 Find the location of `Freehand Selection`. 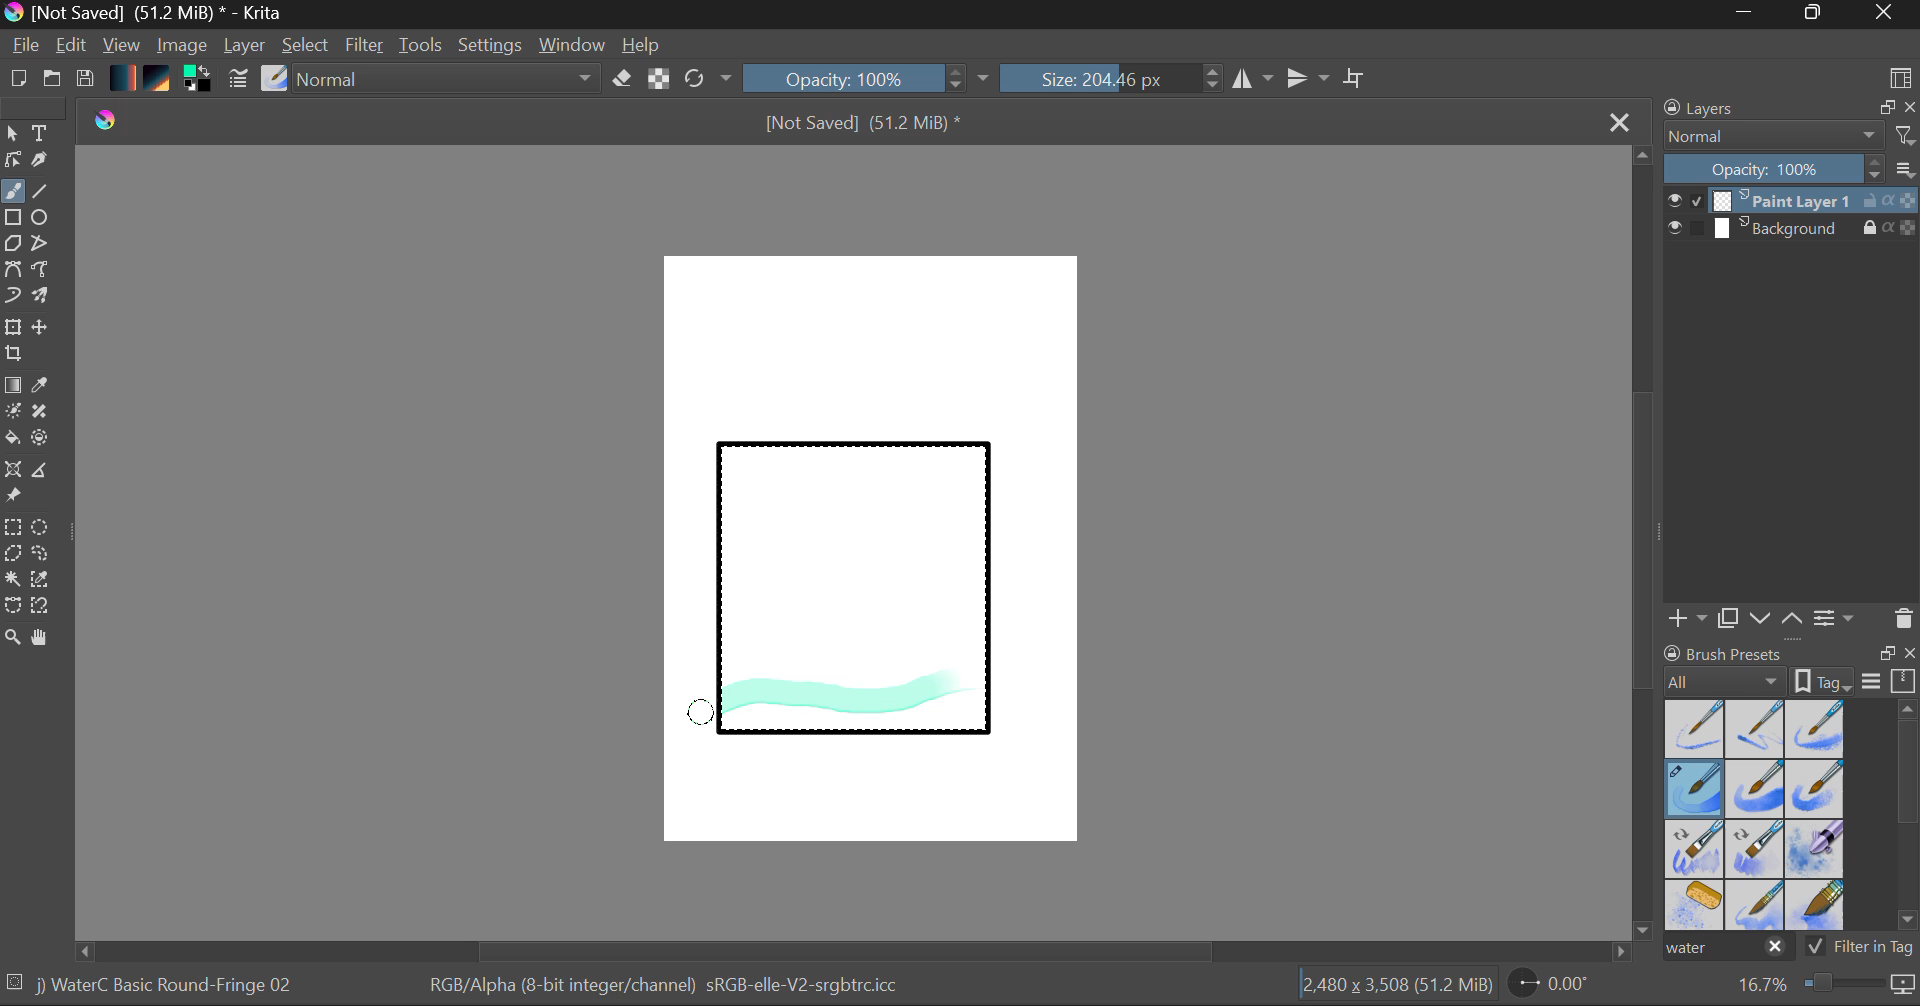

Freehand Selection is located at coordinates (41, 556).